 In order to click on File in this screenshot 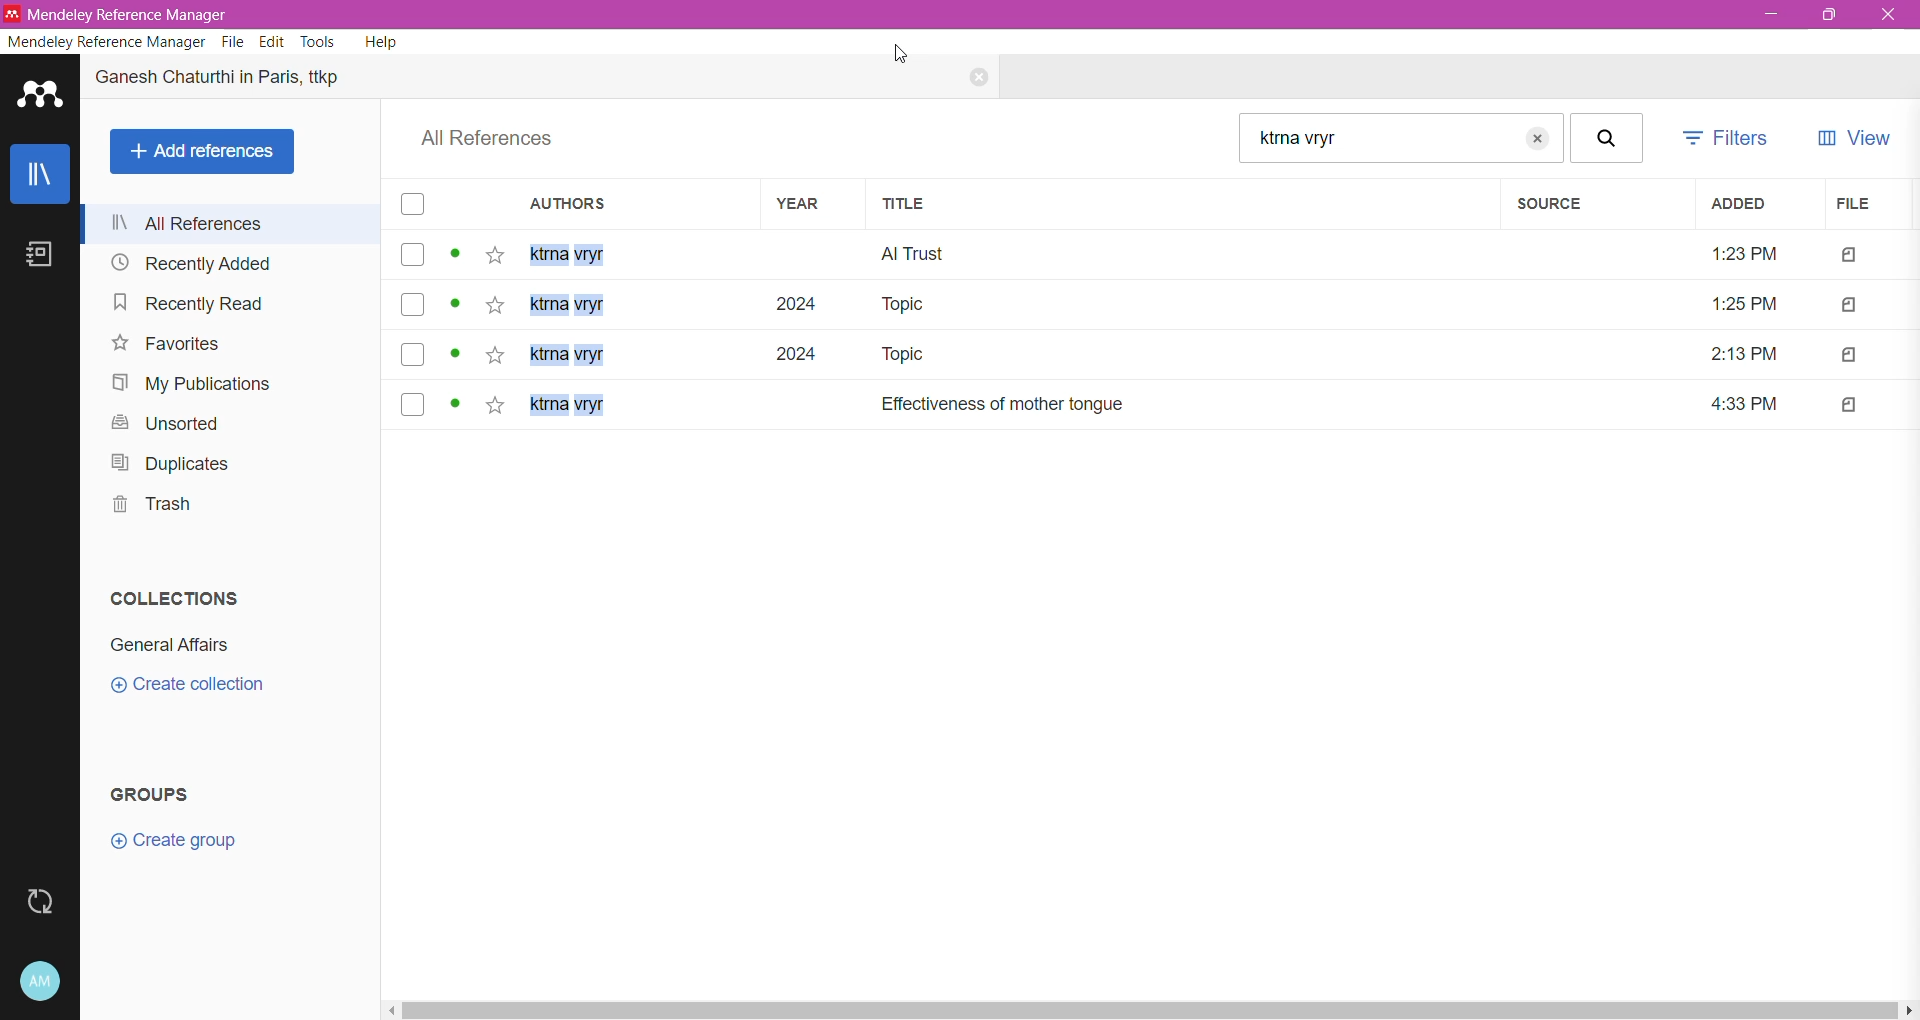, I will do `click(232, 42)`.